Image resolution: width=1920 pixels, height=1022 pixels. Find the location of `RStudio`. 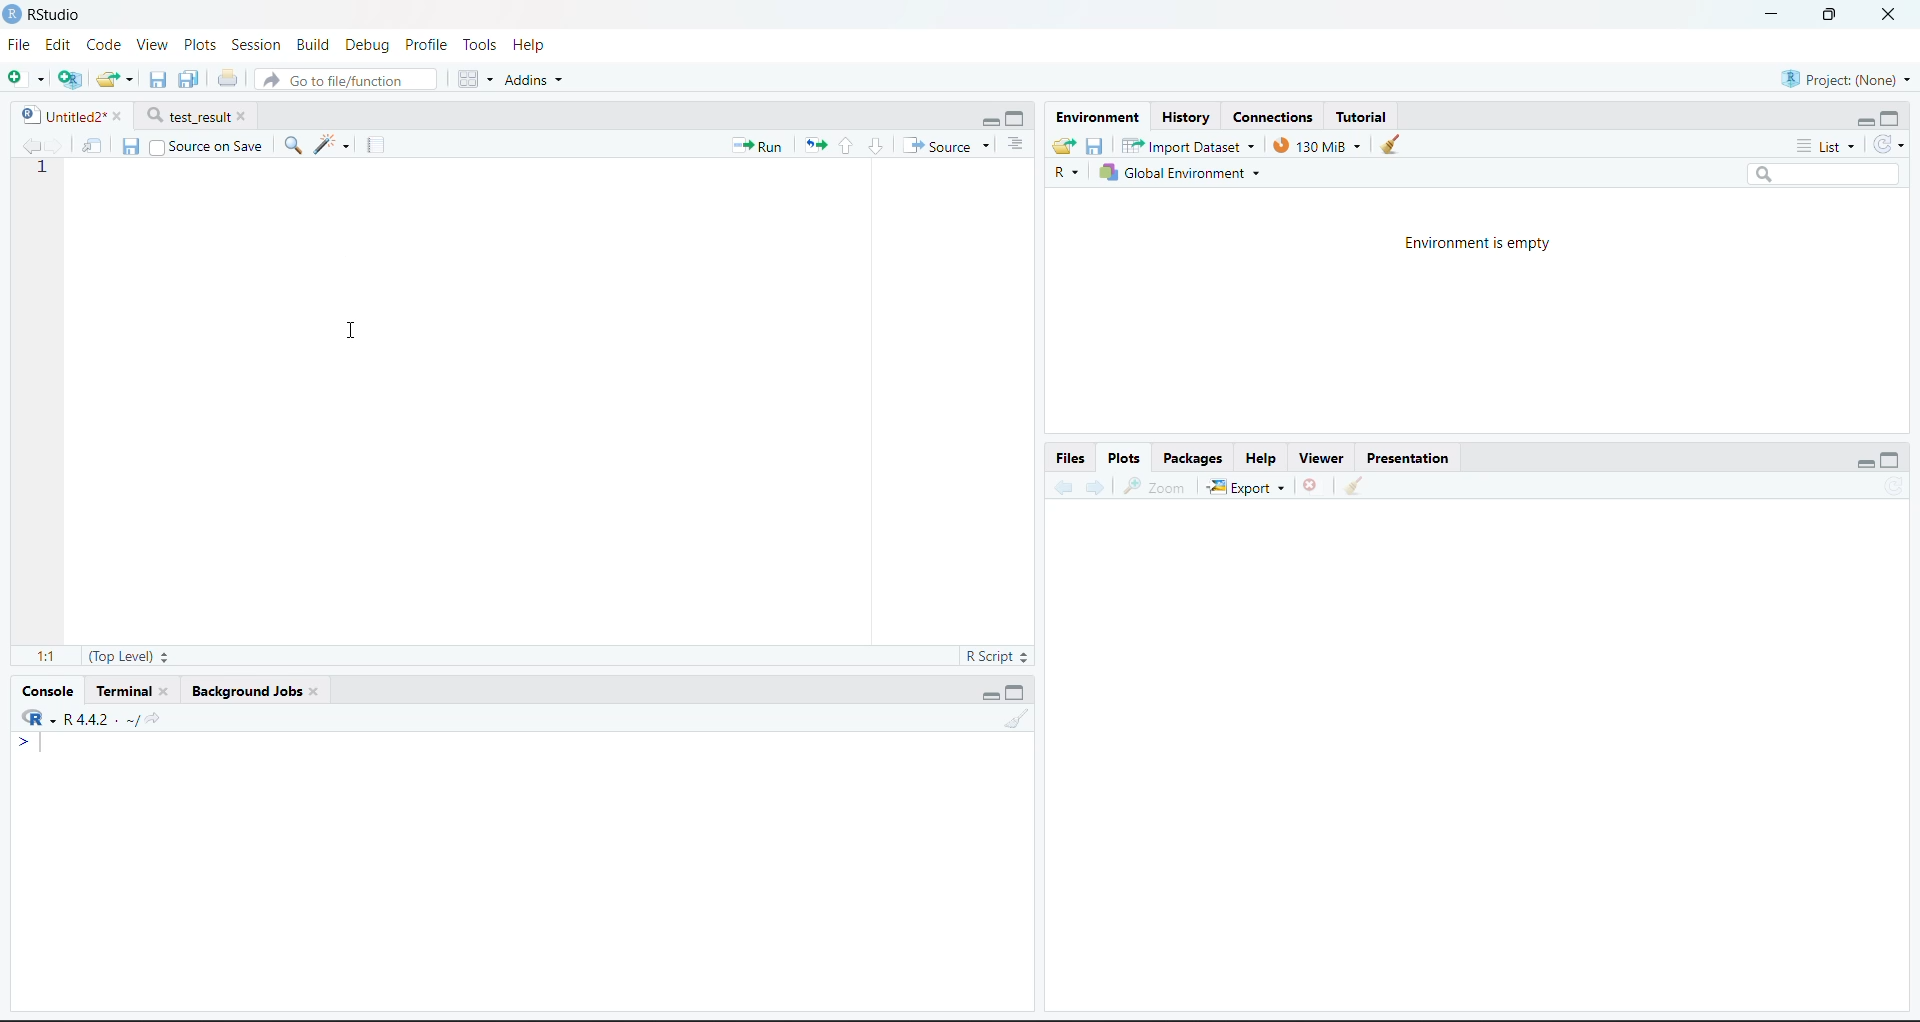

RStudio is located at coordinates (52, 14).